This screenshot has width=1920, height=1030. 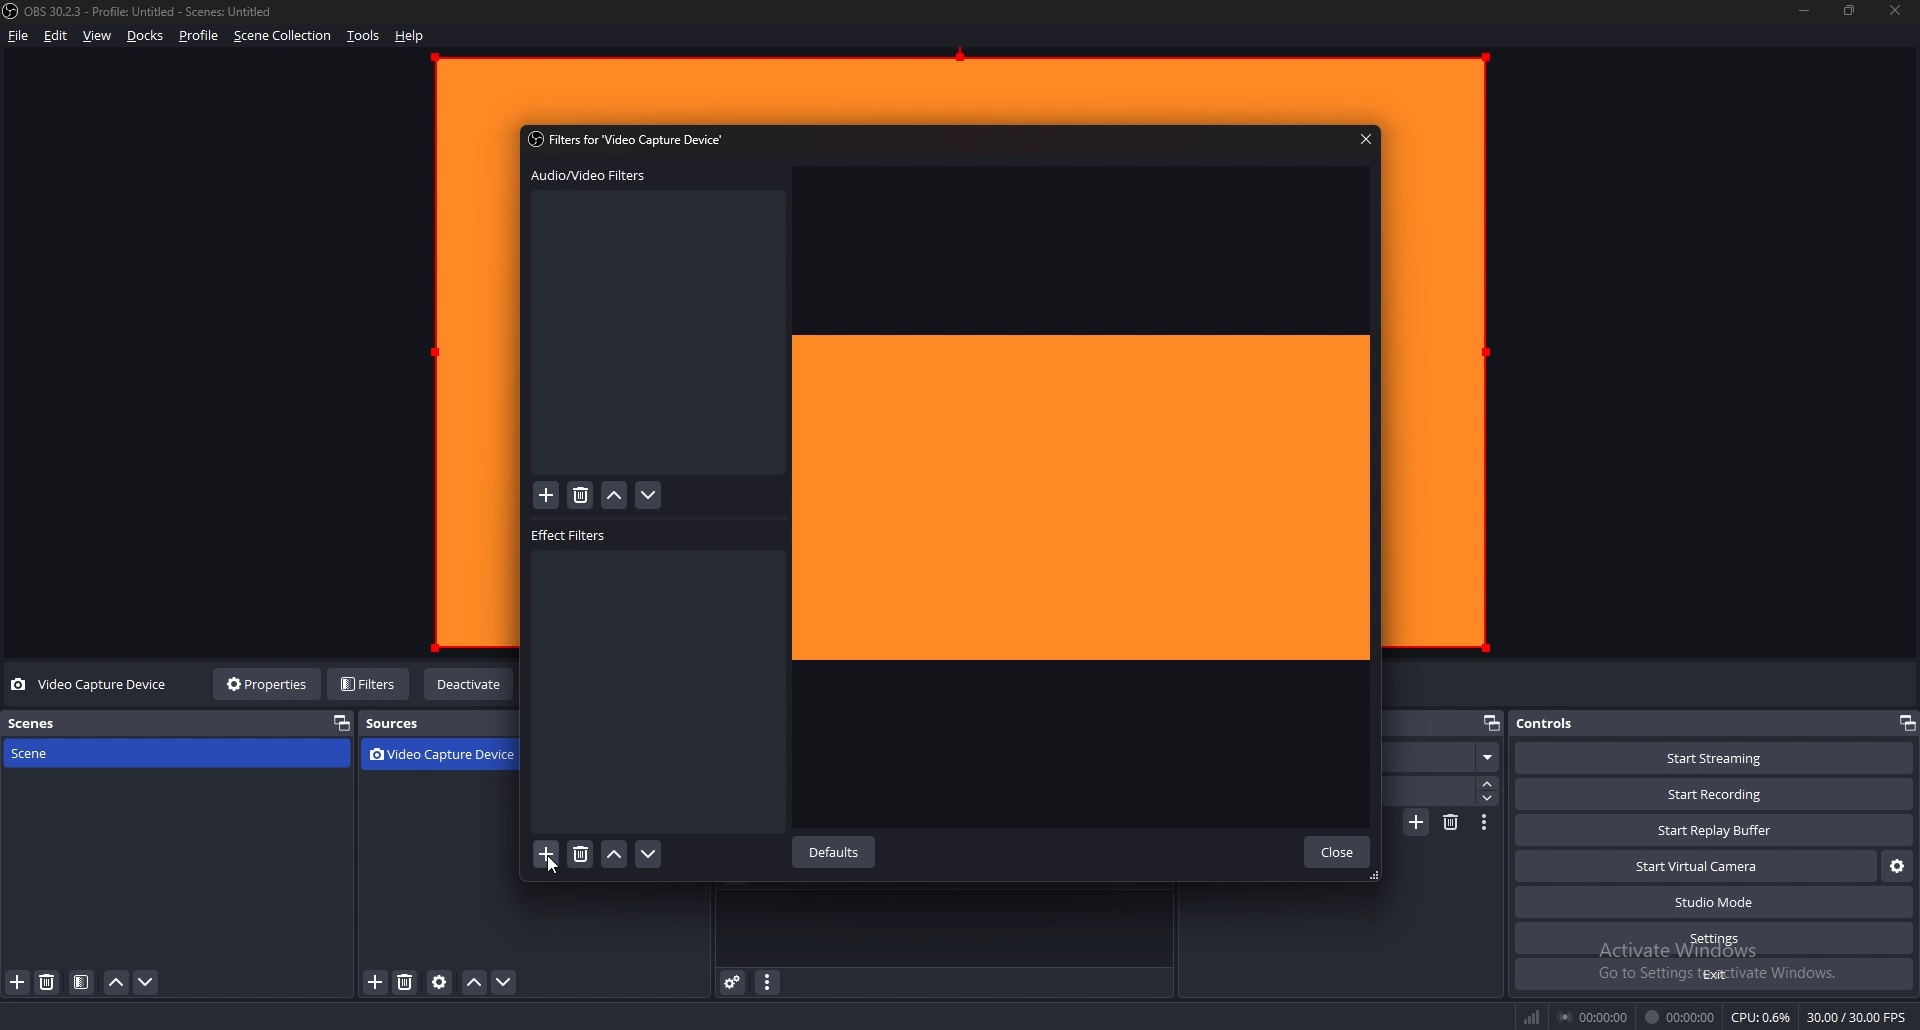 What do you see at coordinates (98, 36) in the screenshot?
I see `view` at bounding box center [98, 36].